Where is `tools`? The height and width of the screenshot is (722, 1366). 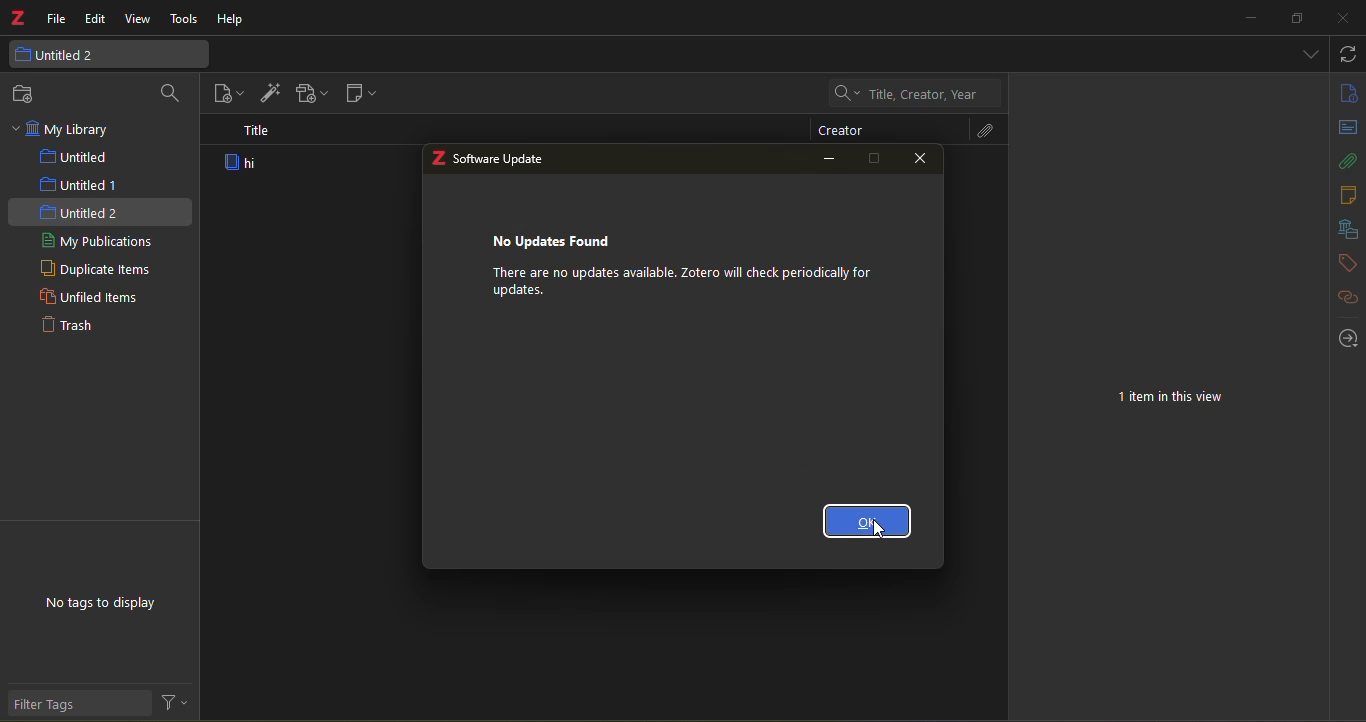 tools is located at coordinates (185, 20).